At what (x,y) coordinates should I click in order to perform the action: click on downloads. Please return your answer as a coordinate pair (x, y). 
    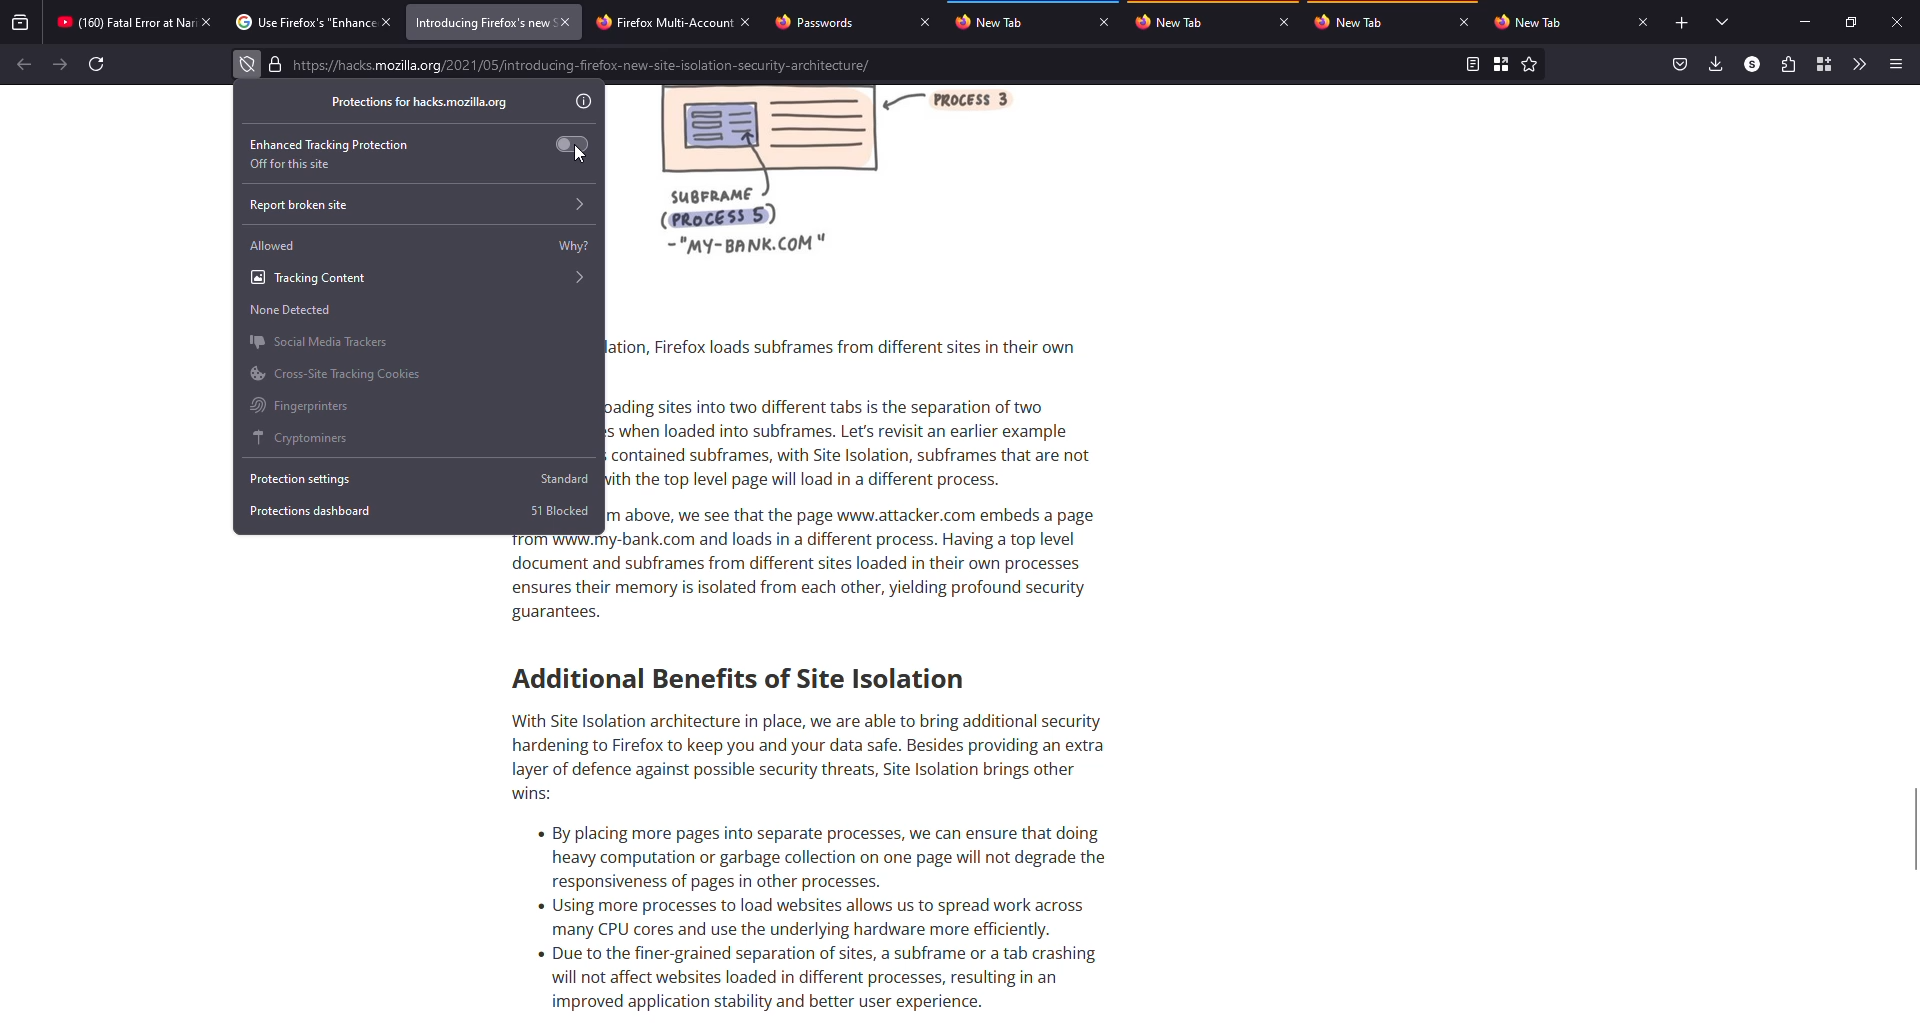
    Looking at the image, I should click on (1715, 63).